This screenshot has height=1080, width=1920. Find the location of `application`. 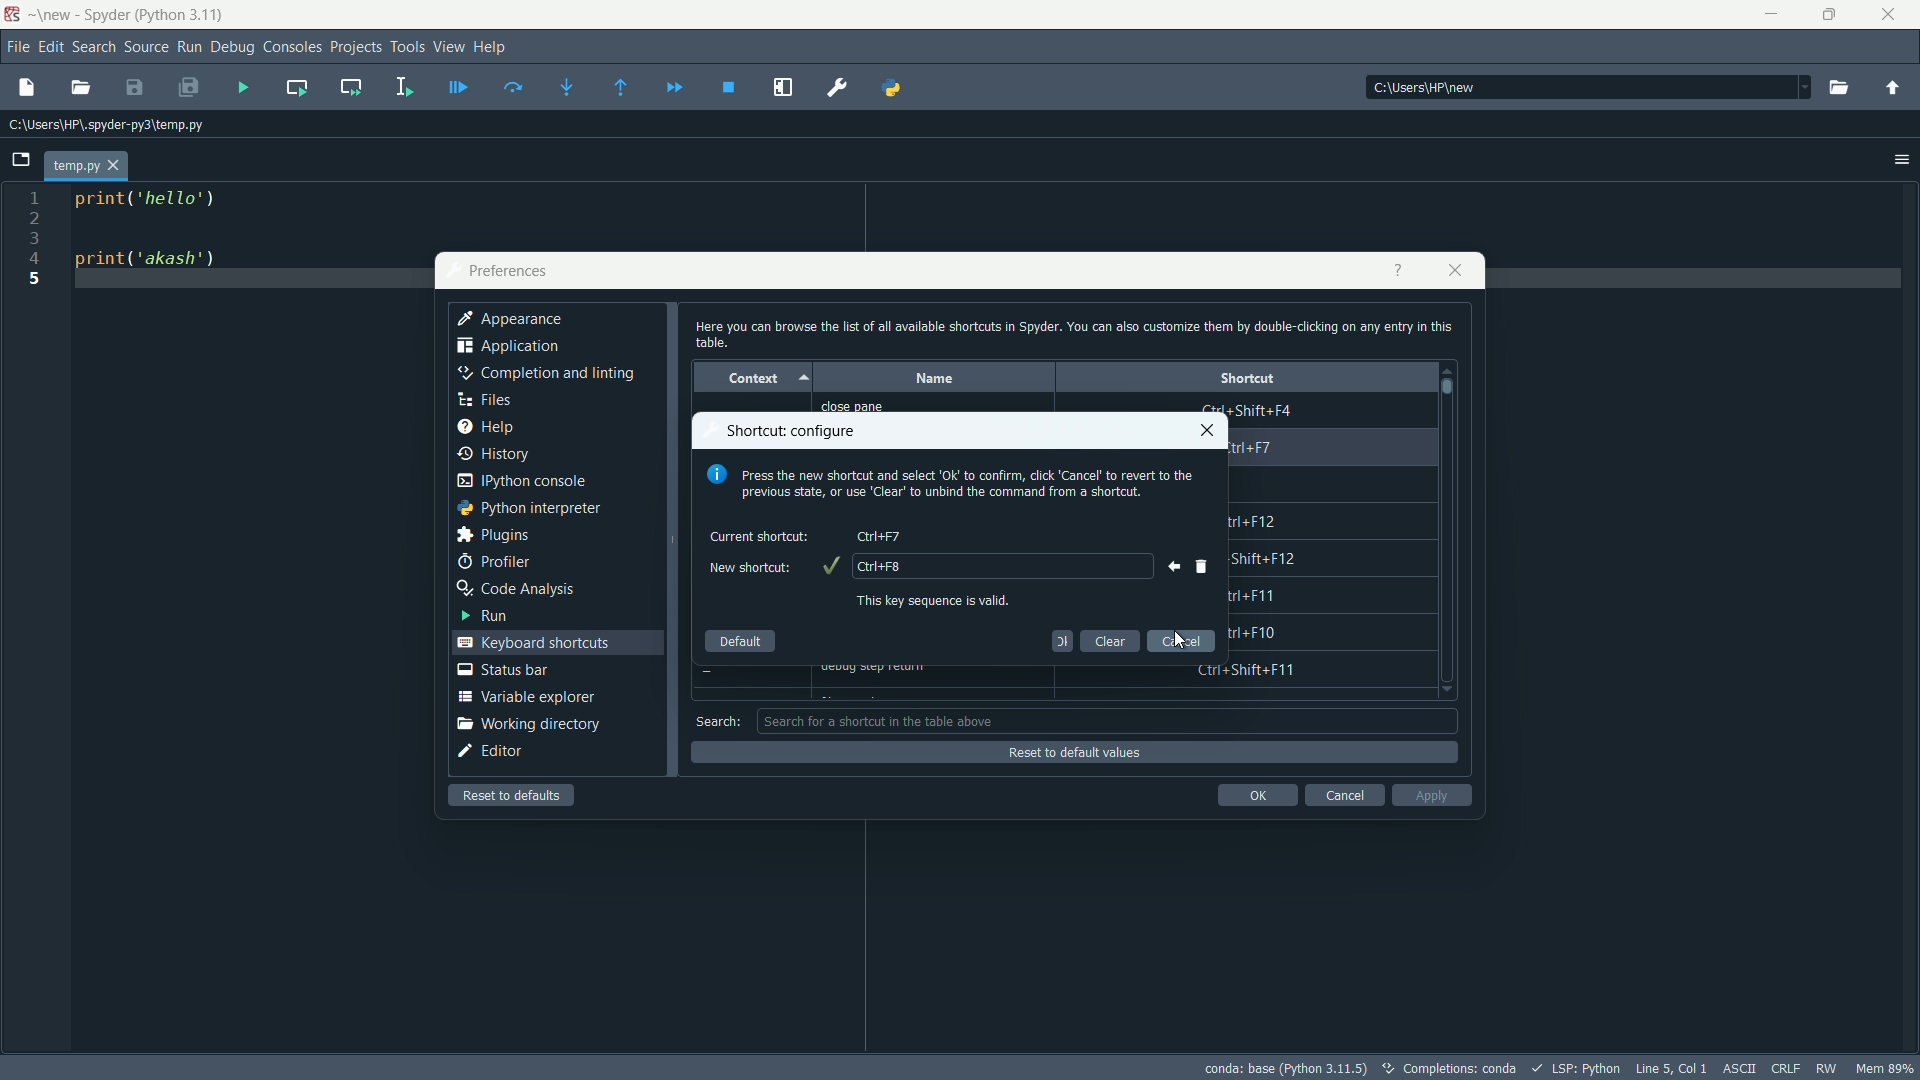

application is located at coordinates (509, 349).